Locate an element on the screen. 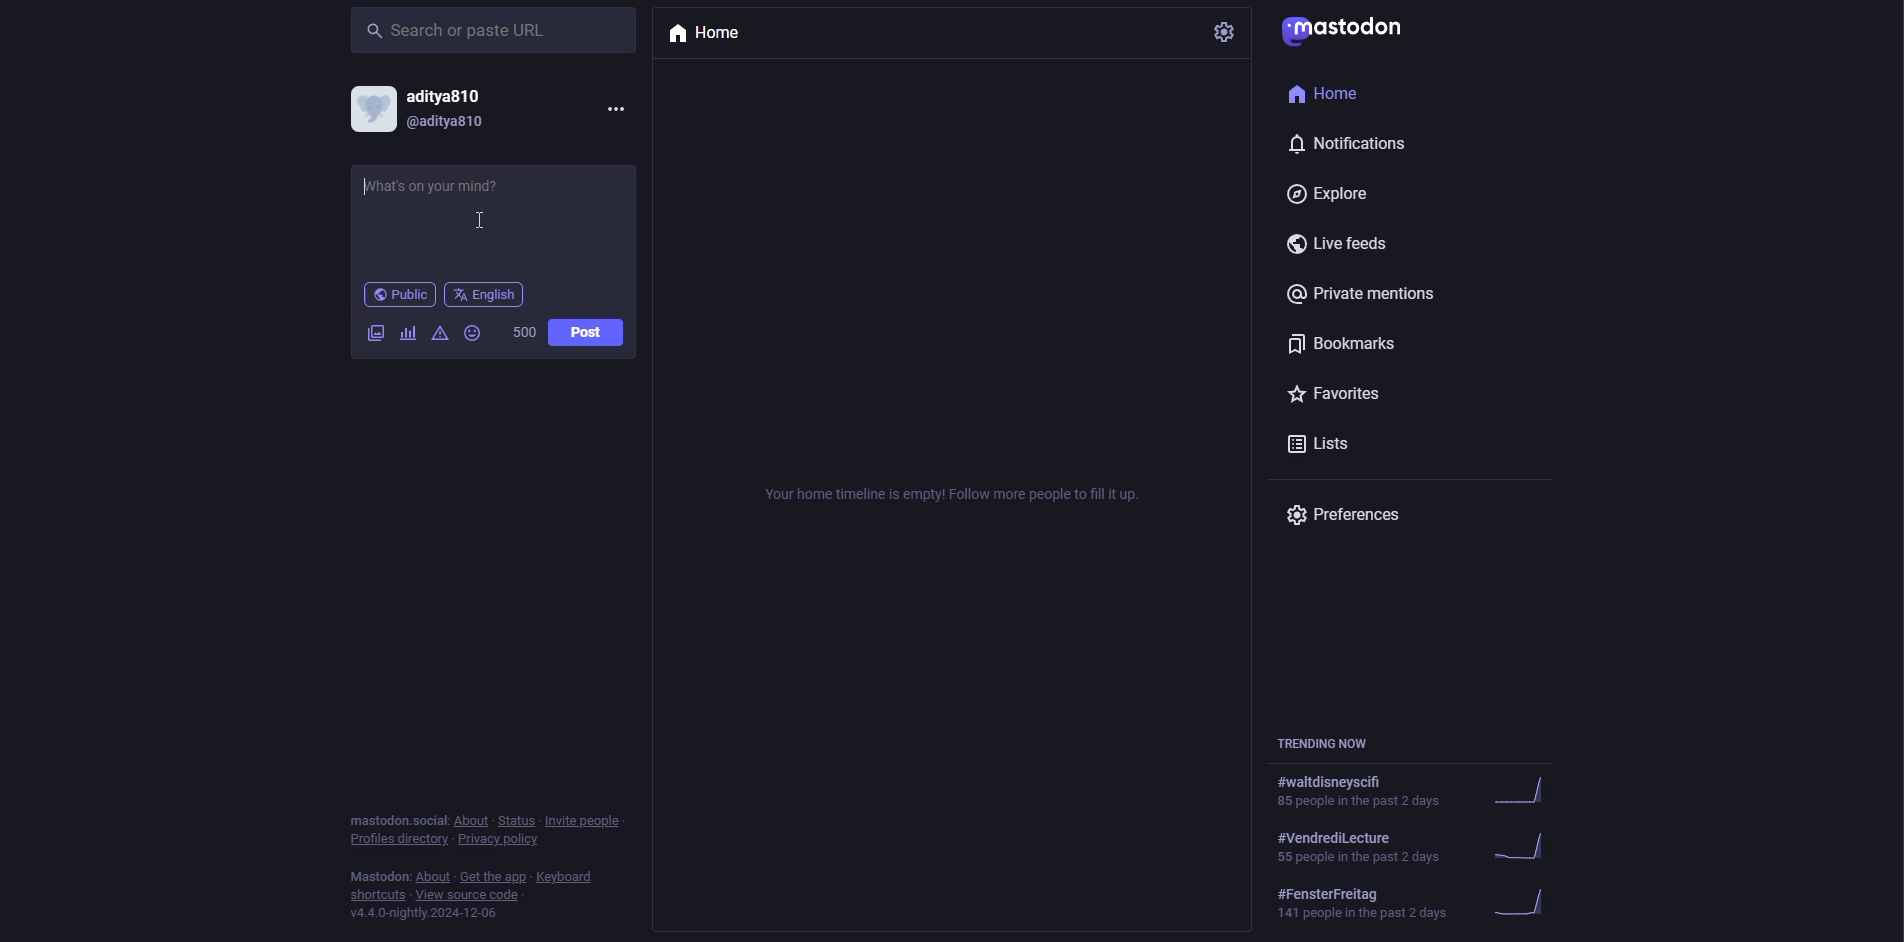 The image size is (1904, 942). words is located at coordinates (523, 332).